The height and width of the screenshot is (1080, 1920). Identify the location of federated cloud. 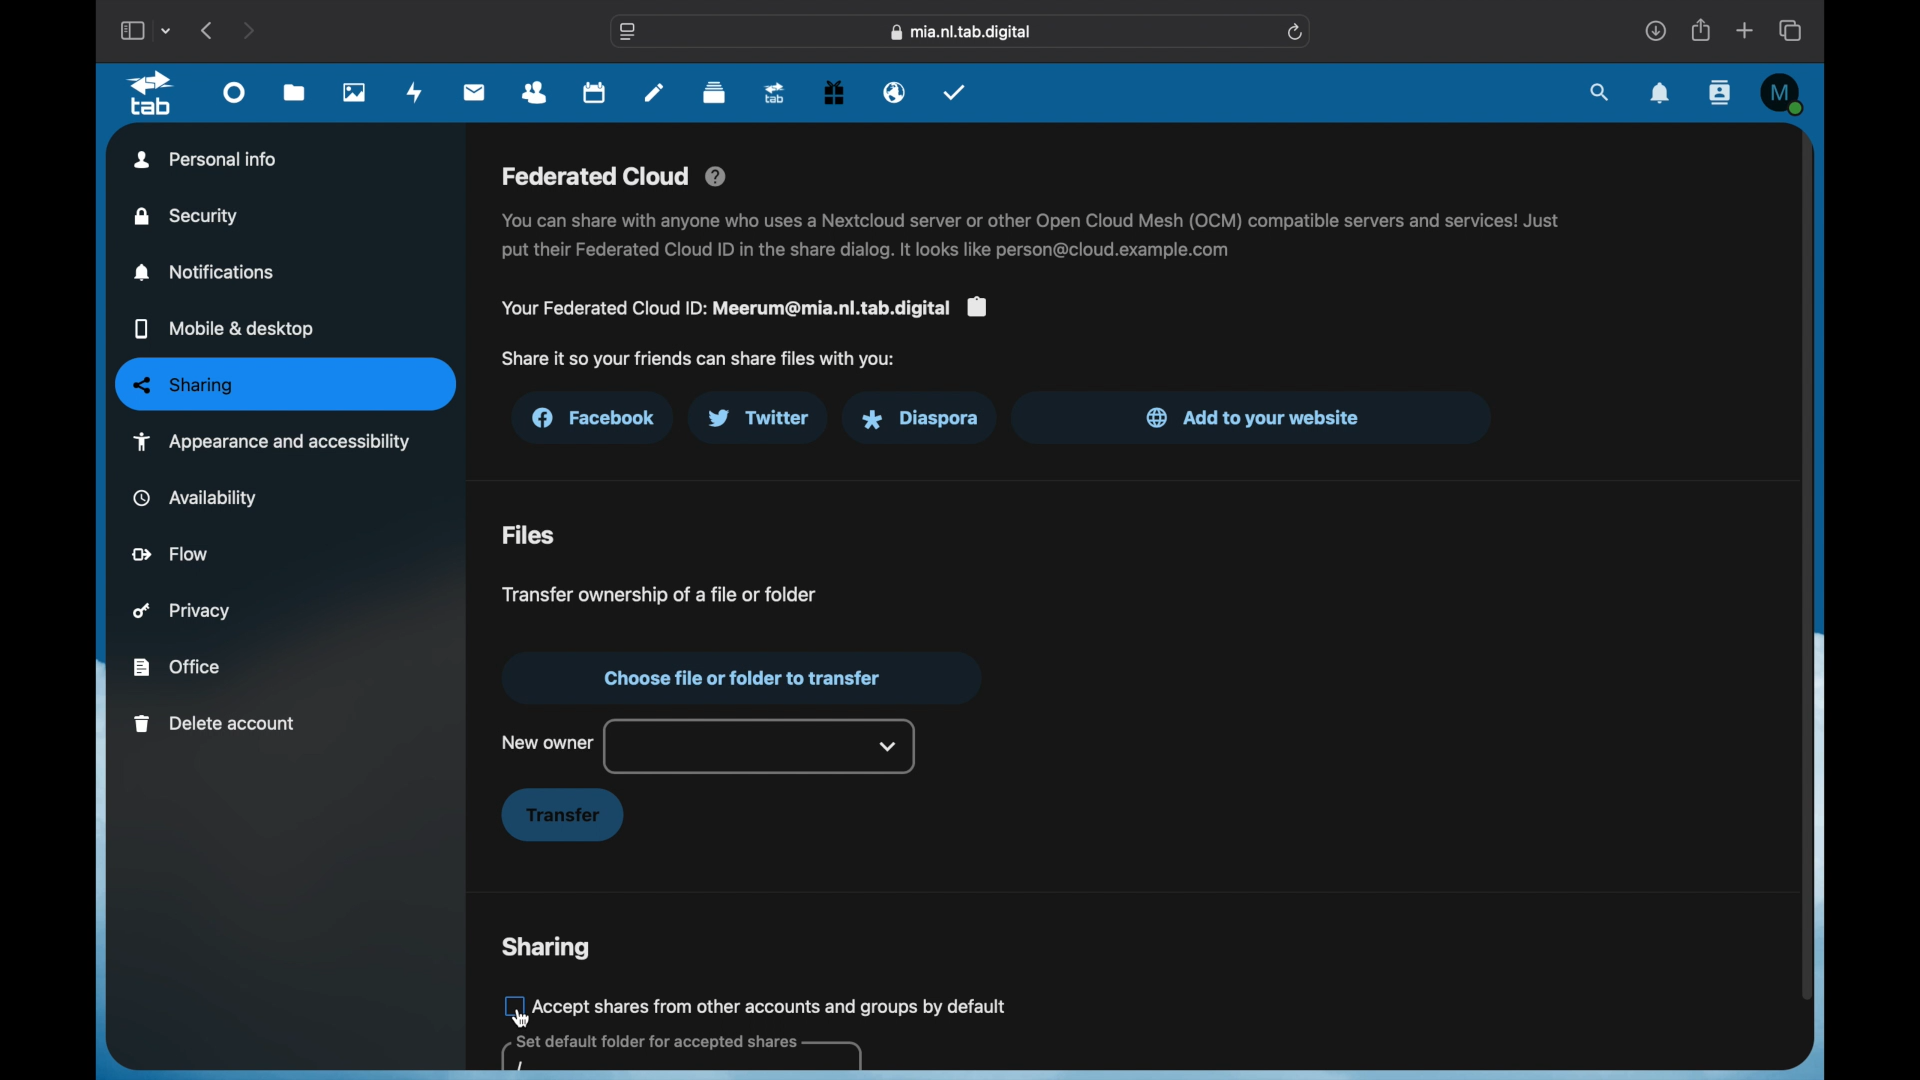
(616, 177).